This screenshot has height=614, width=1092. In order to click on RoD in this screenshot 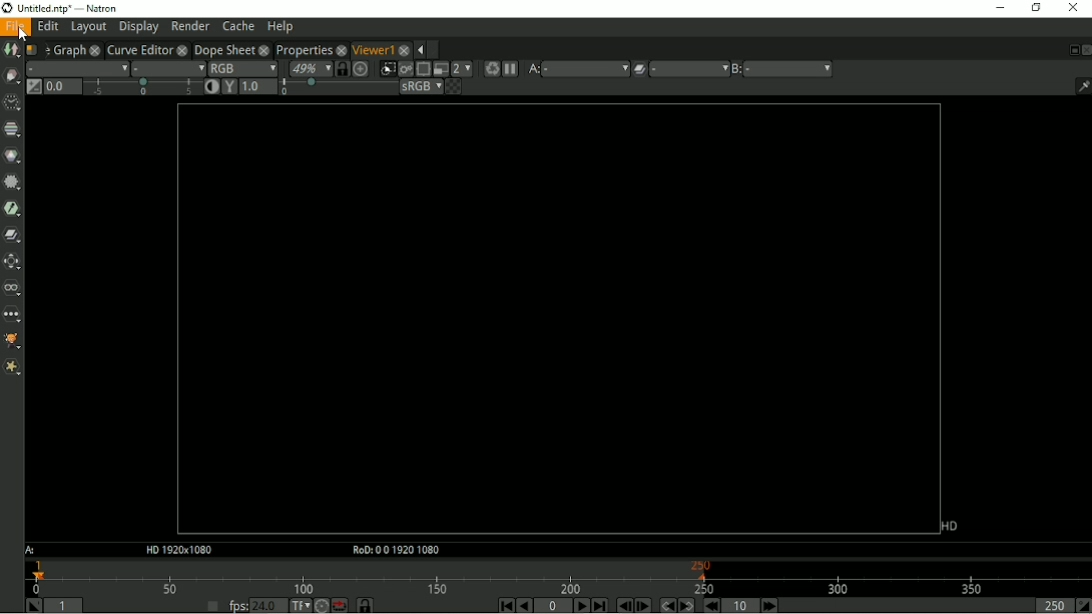, I will do `click(393, 551)`.